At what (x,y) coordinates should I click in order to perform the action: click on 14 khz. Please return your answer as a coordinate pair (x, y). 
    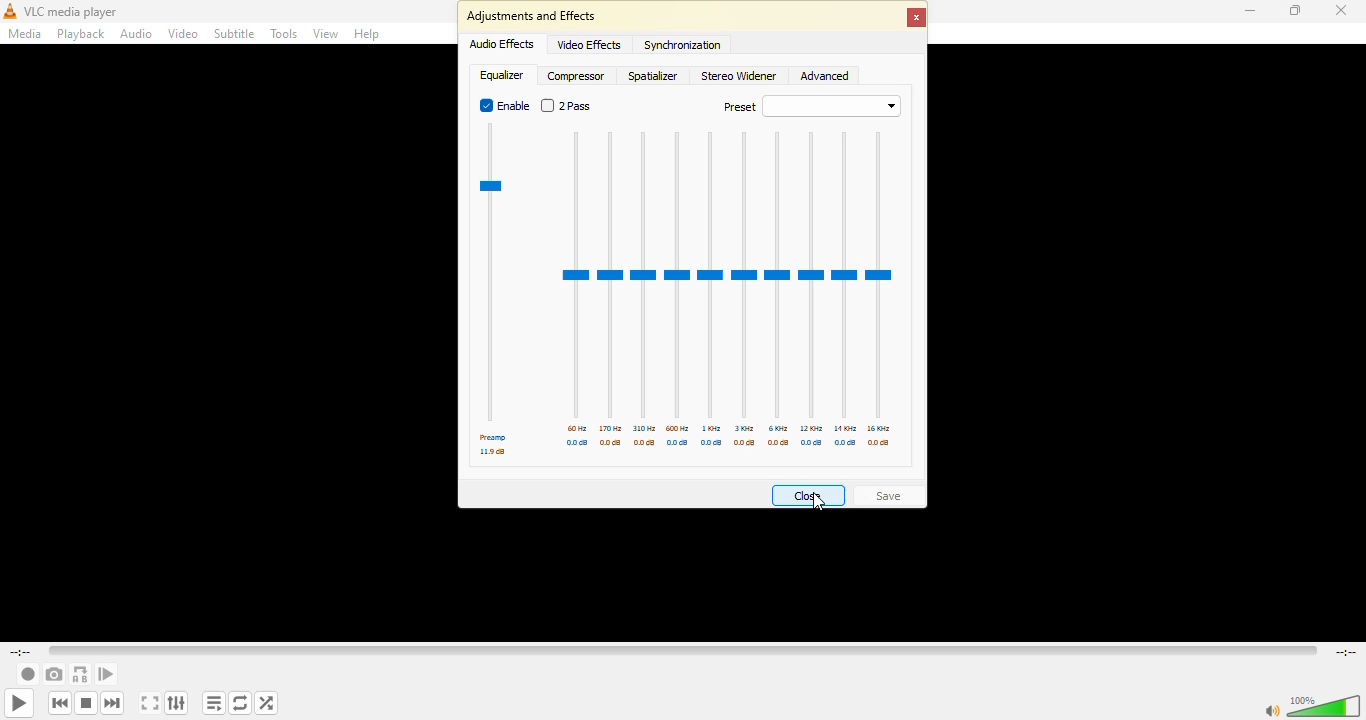
    Looking at the image, I should click on (846, 428).